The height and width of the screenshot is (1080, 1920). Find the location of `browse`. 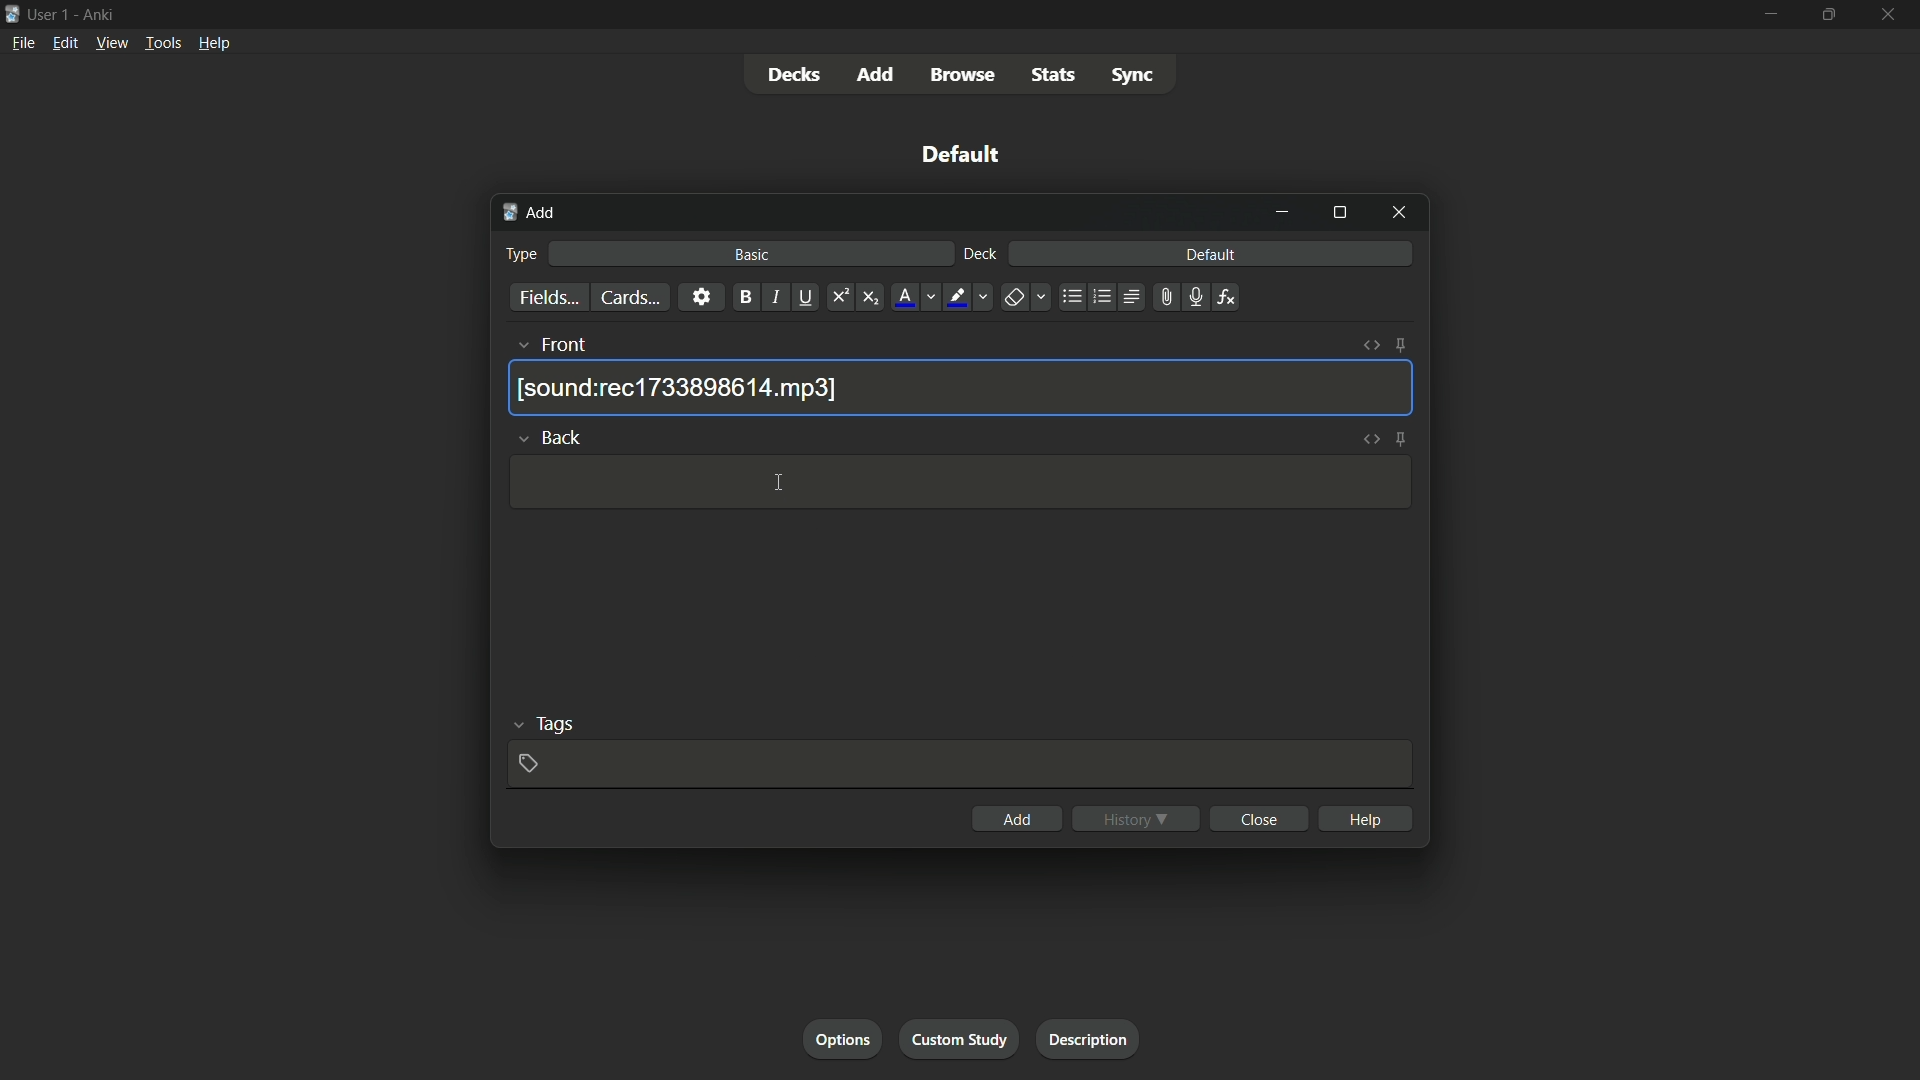

browse is located at coordinates (967, 75).